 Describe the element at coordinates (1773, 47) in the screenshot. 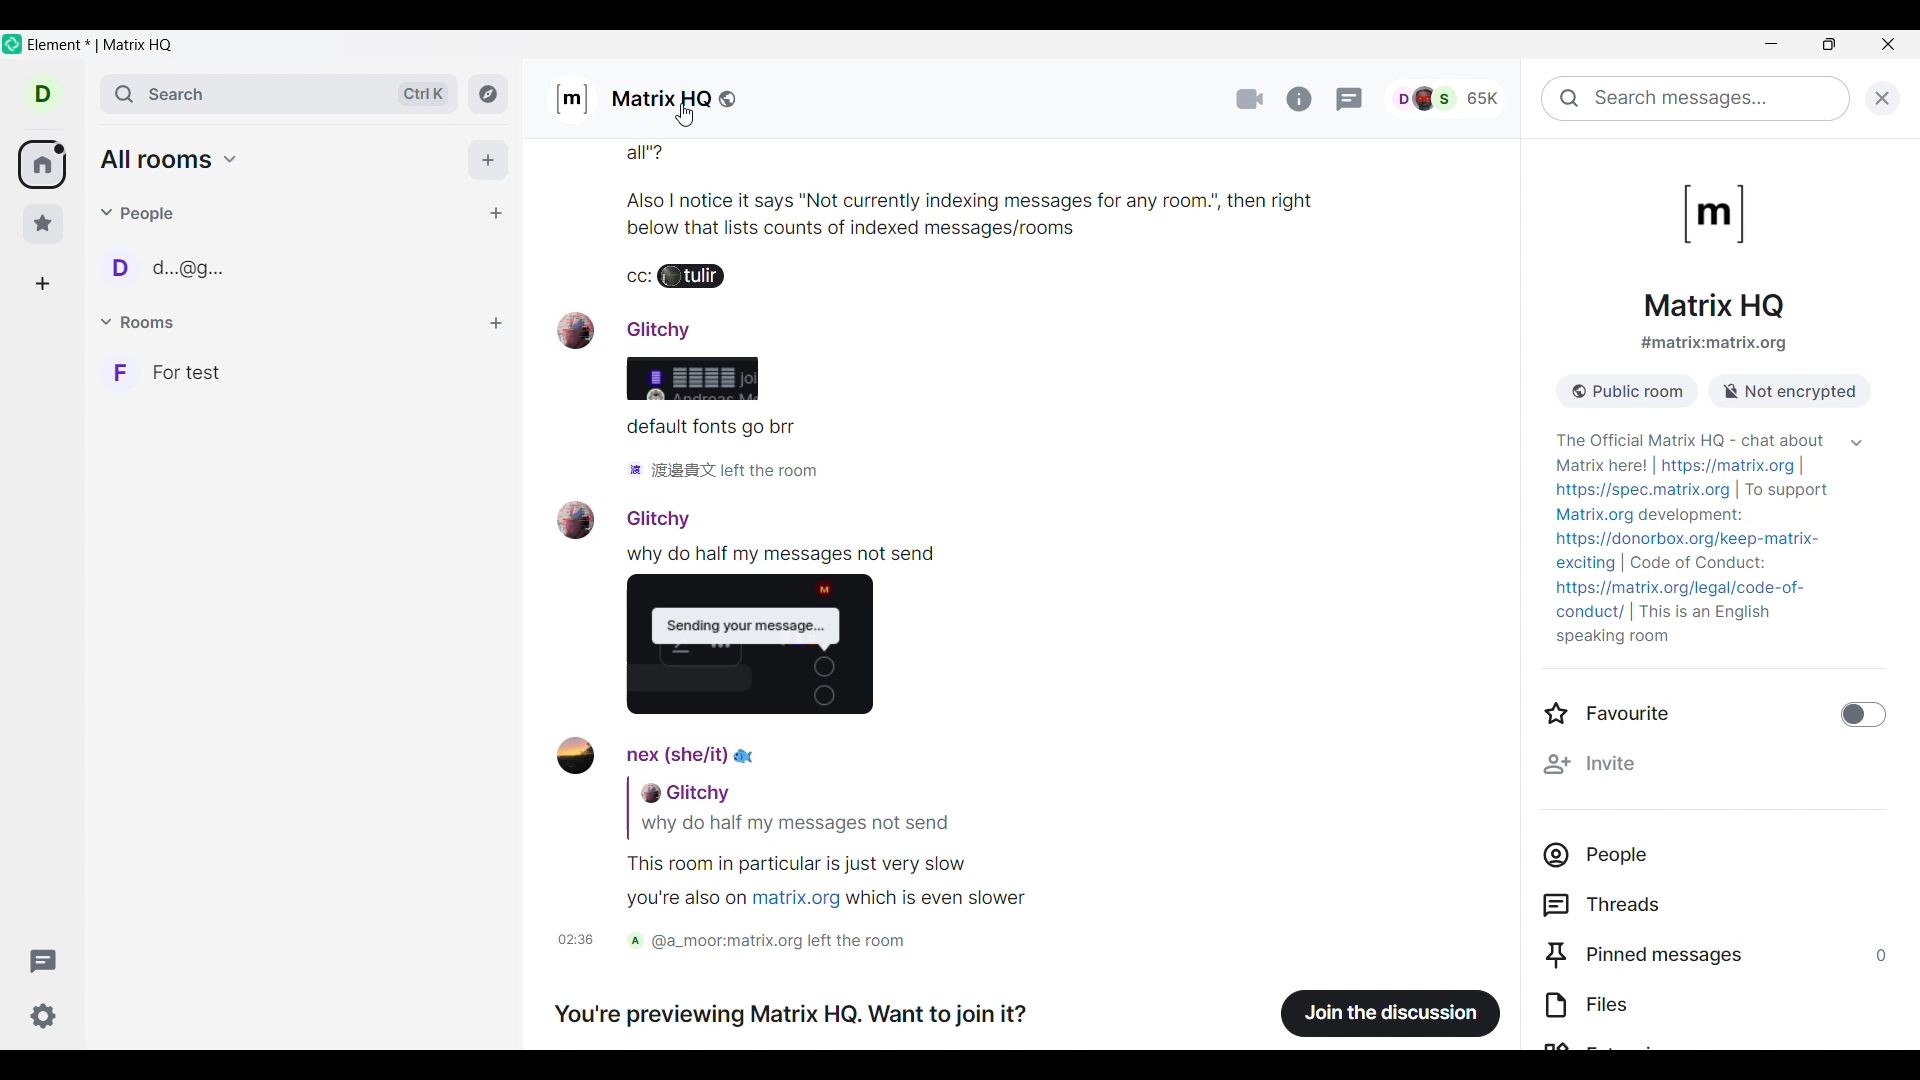

I see `Minimize` at that location.